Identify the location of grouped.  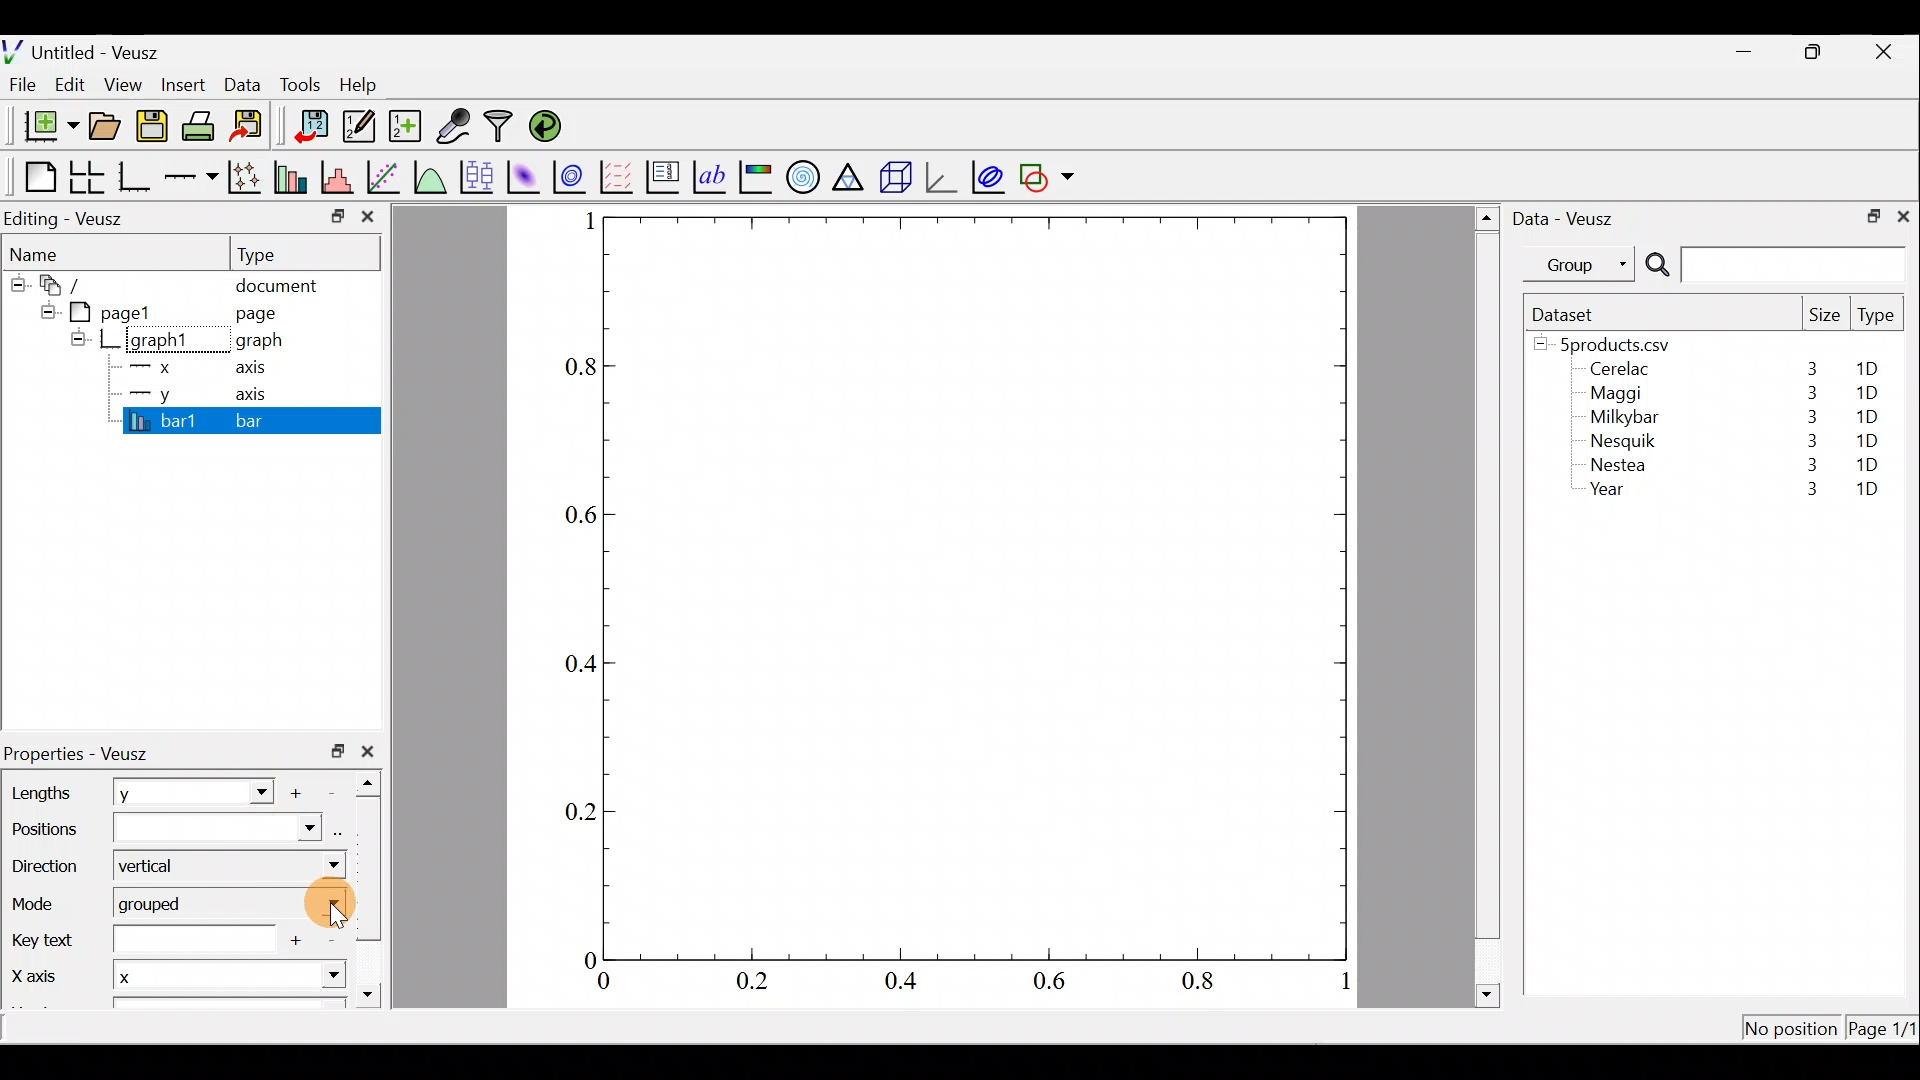
(164, 905).